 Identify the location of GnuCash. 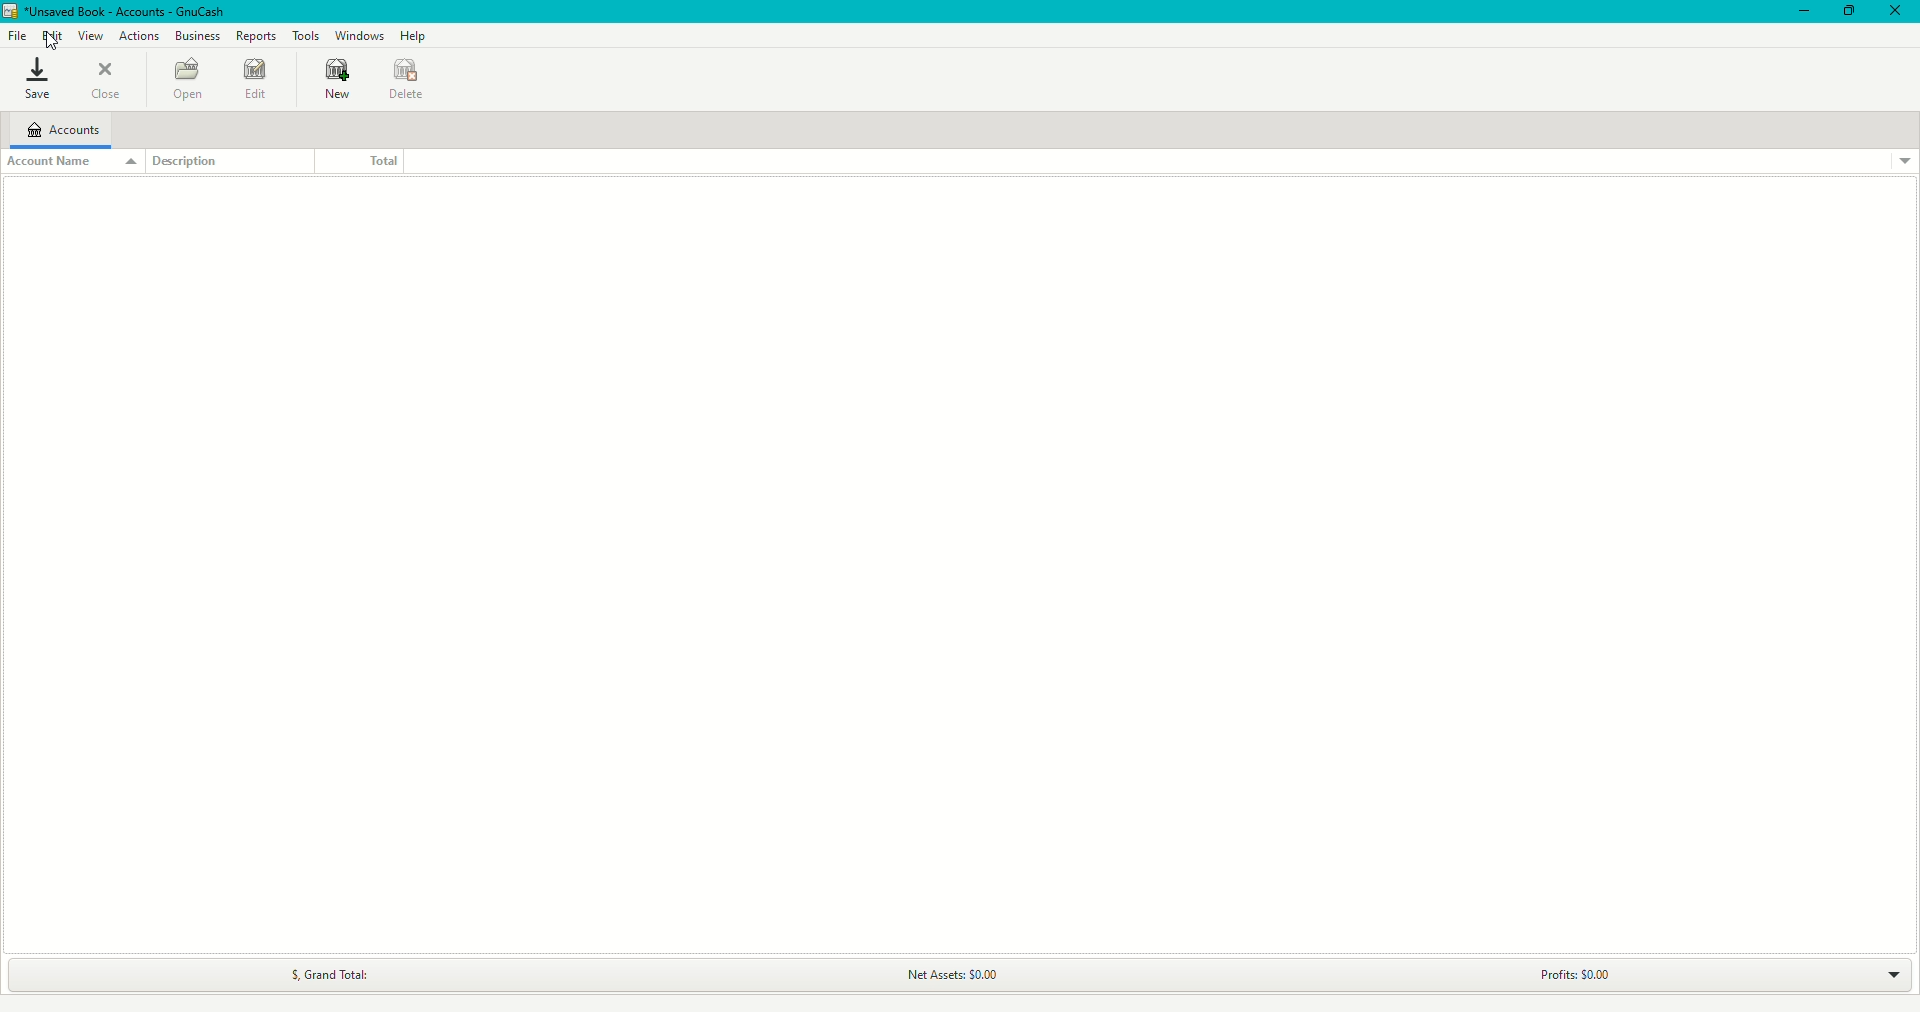
(114, 12).